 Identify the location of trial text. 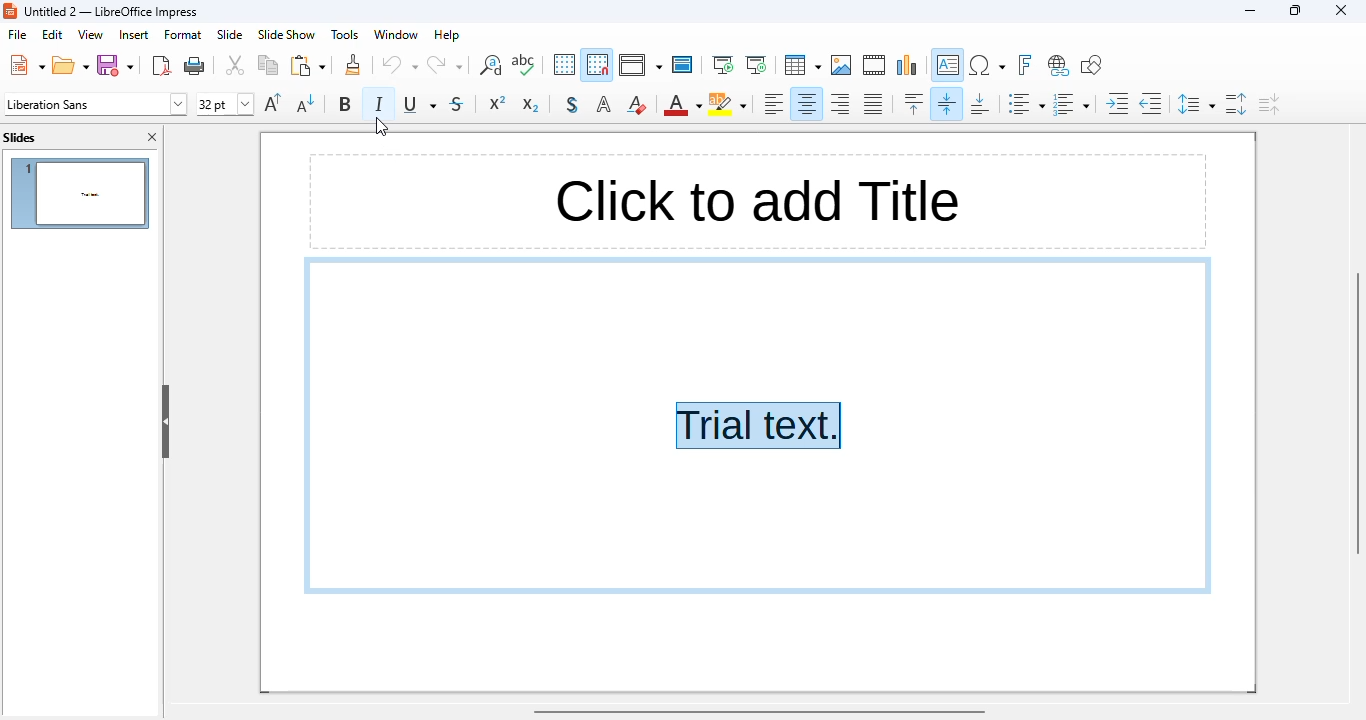
(759, 426).